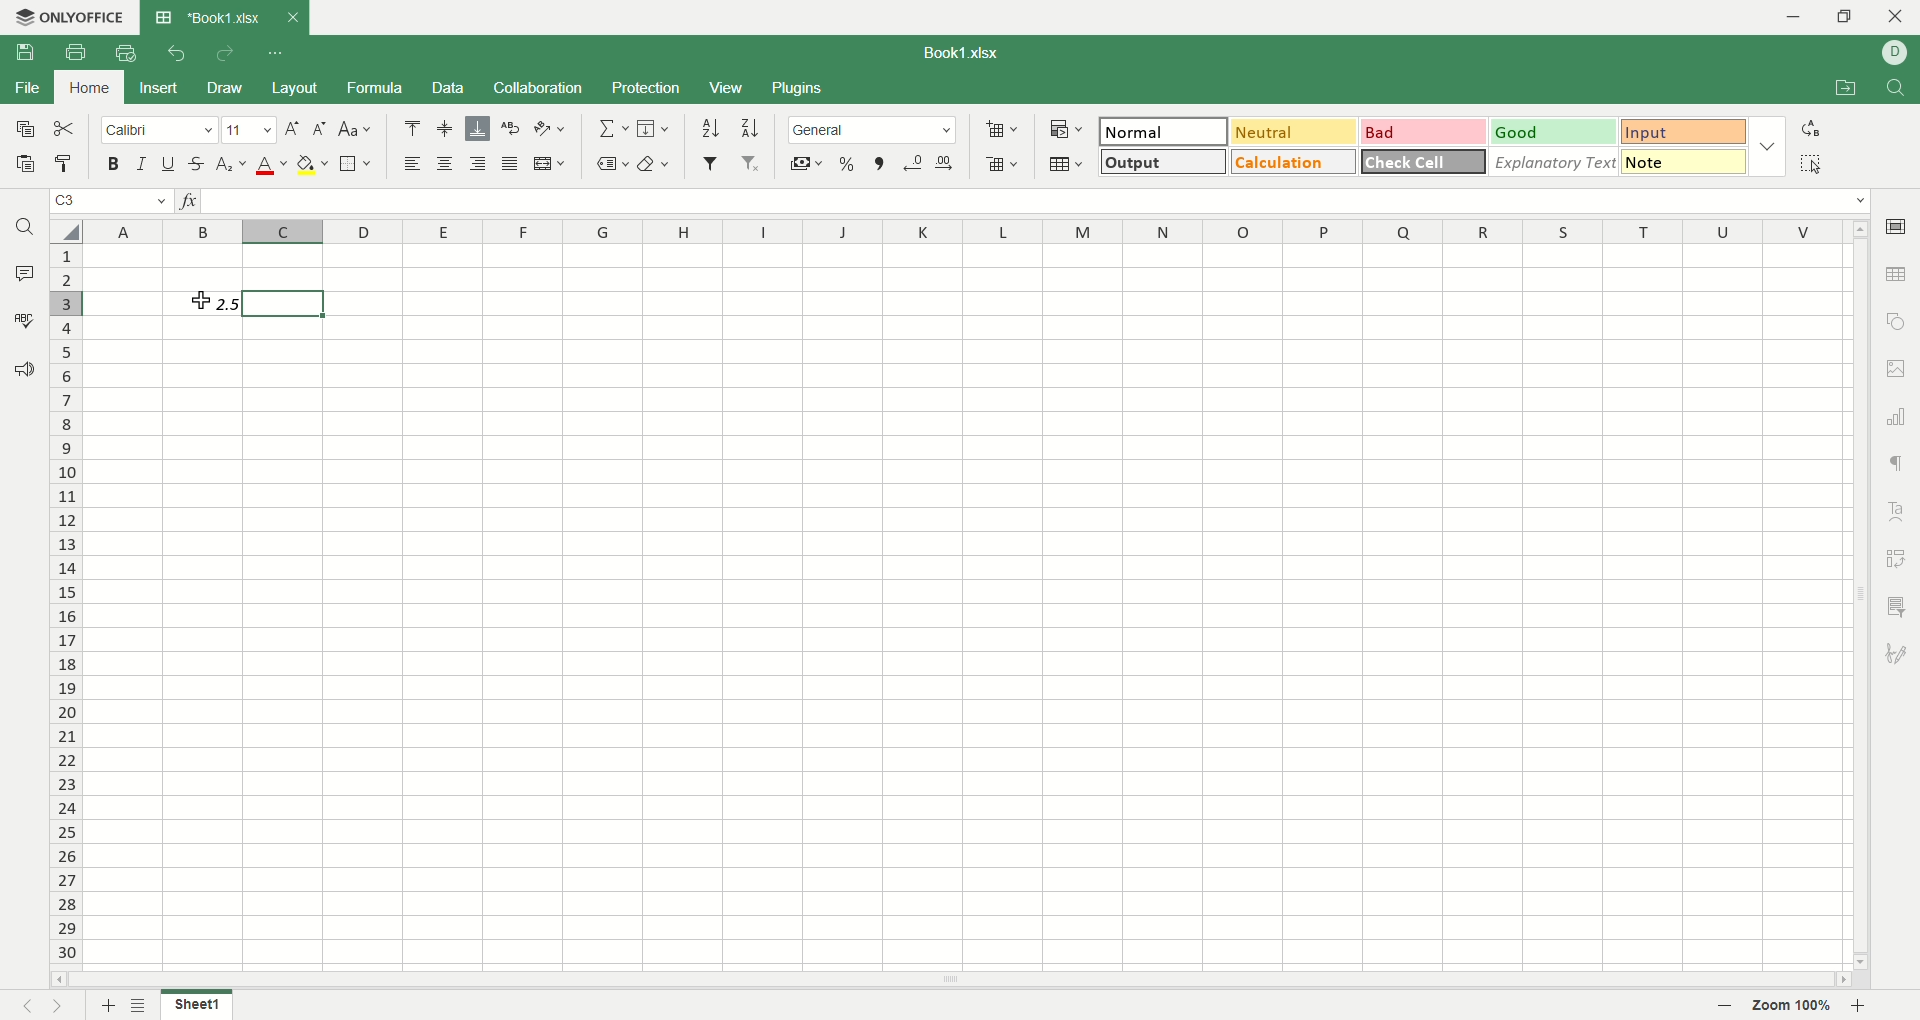 This screenshot has width=1920, height=1020. What do you see at coordinates (1809, 129) in the screenshot?
I see `replace` at bounding box center [1809, 129].